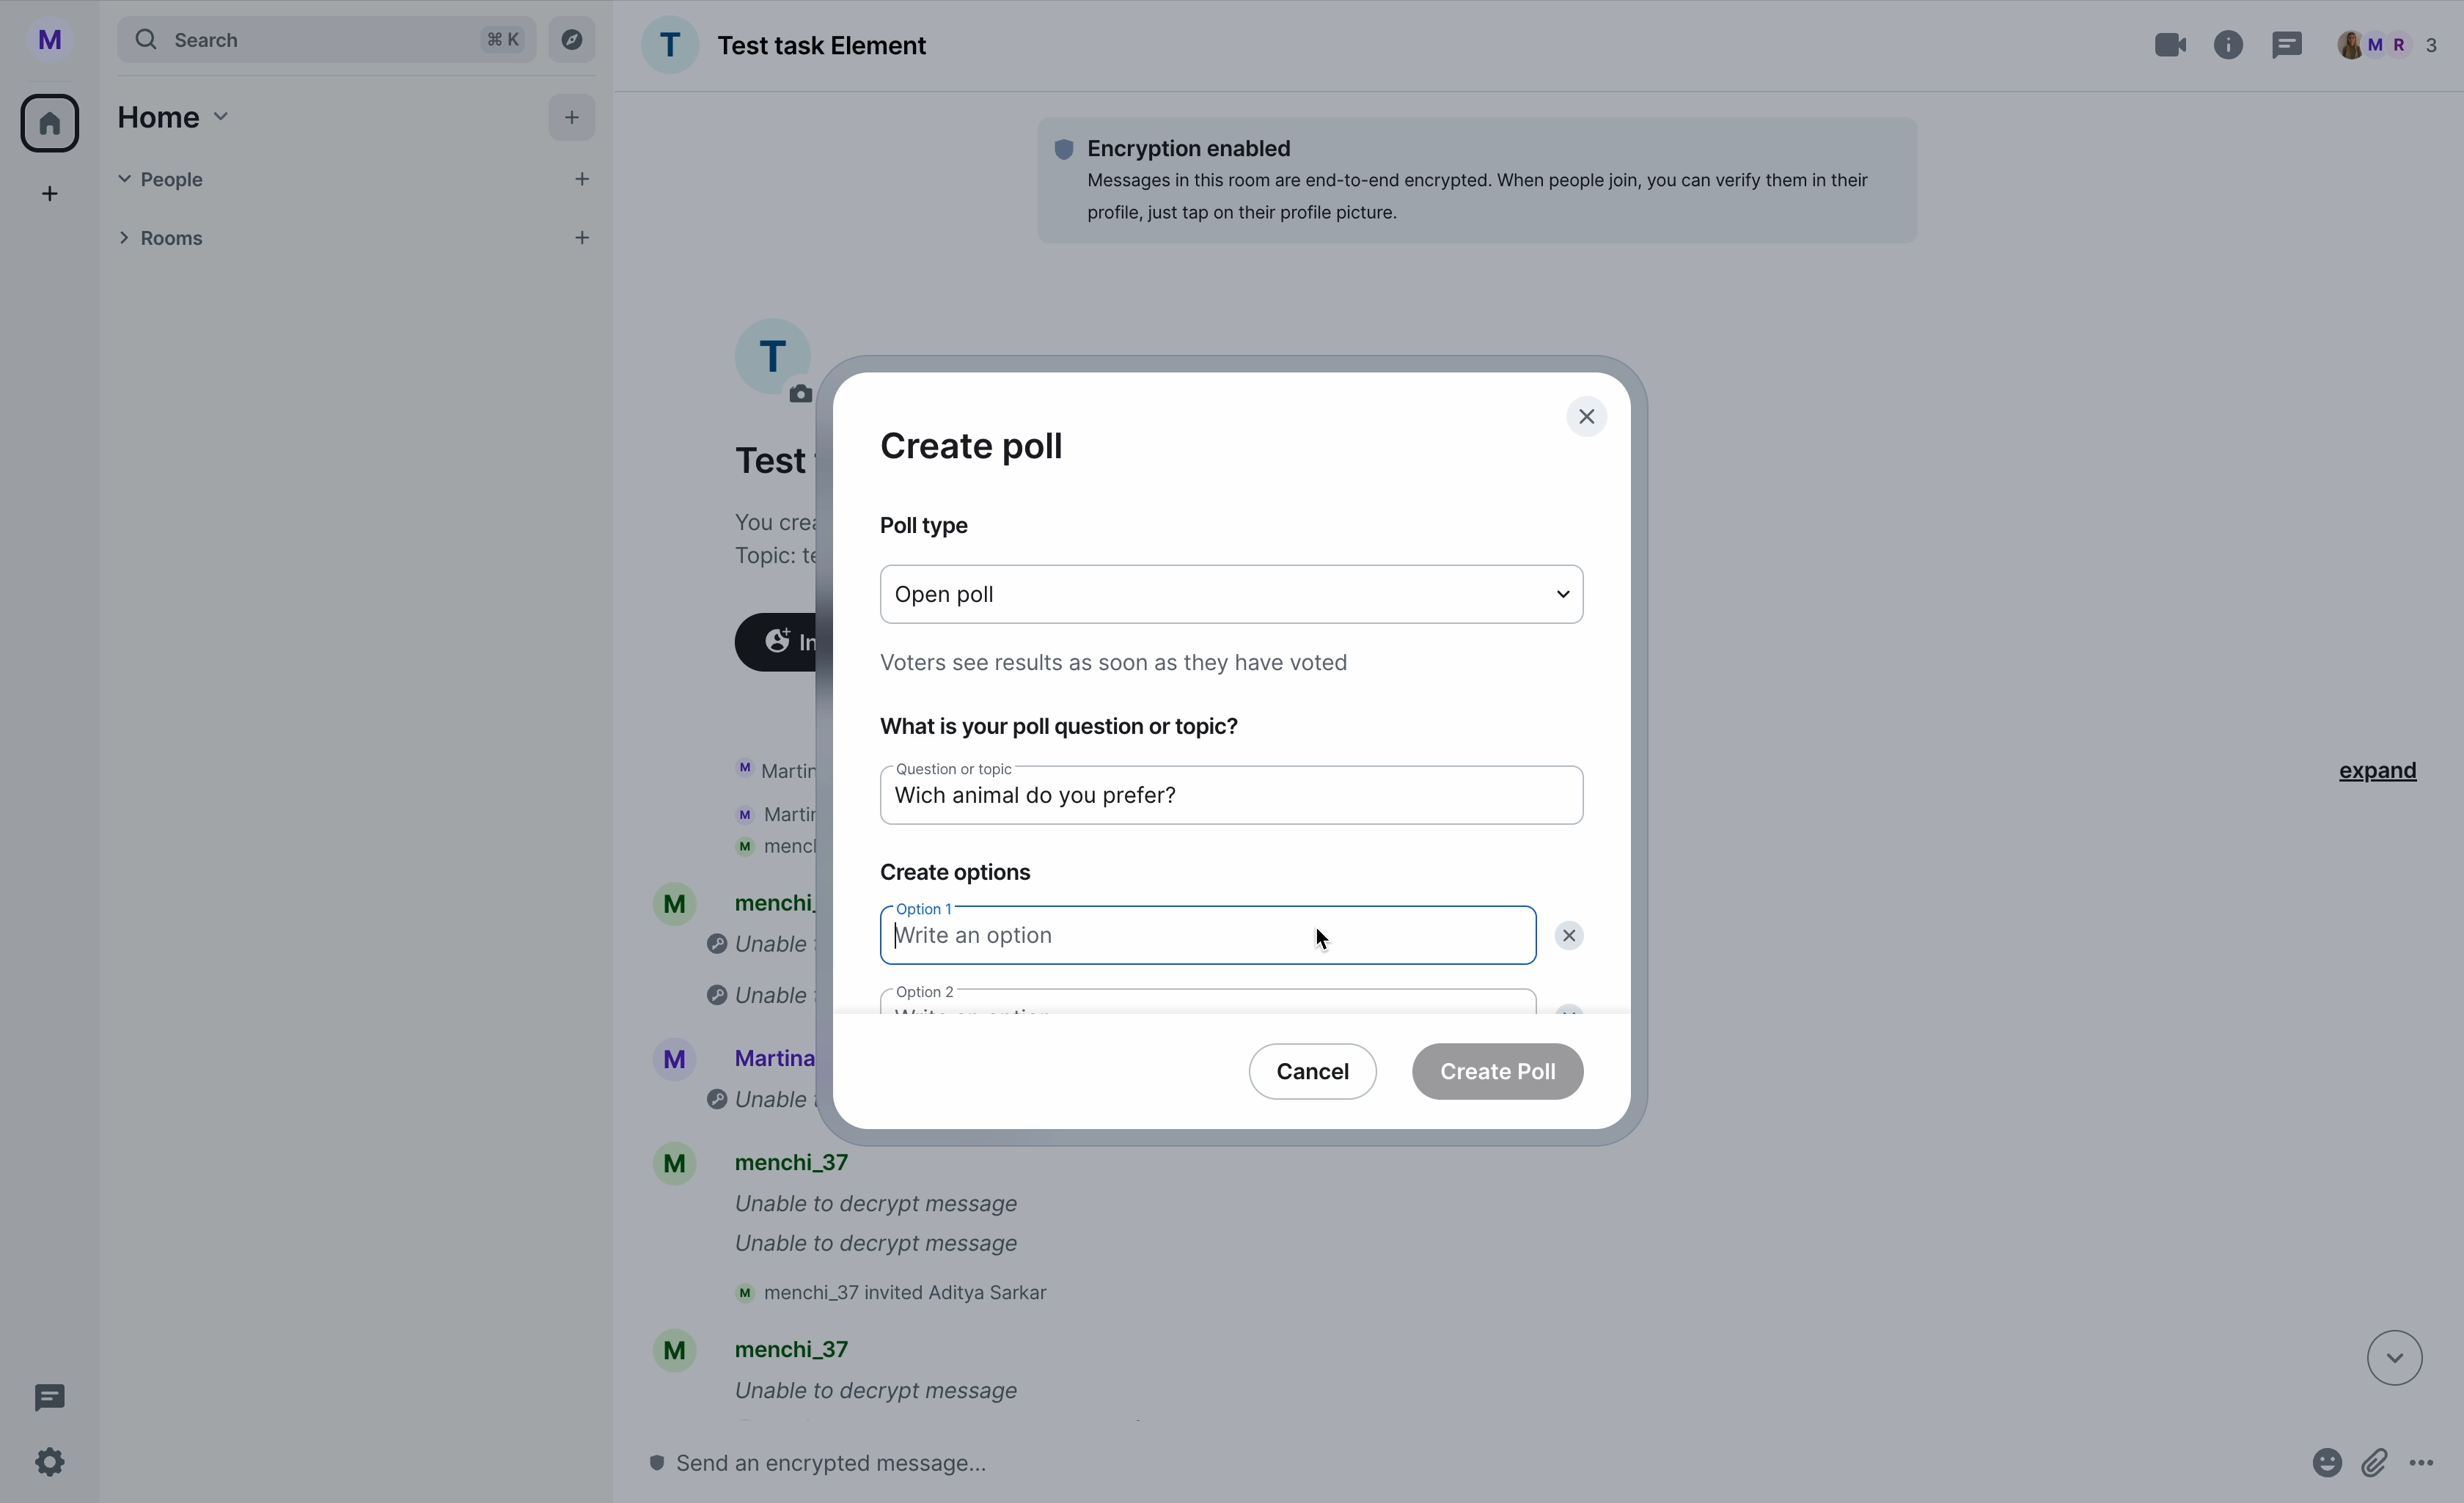  Describe the element at coordinates (1574, 937) in the screenshot. I see `delete` at that location.